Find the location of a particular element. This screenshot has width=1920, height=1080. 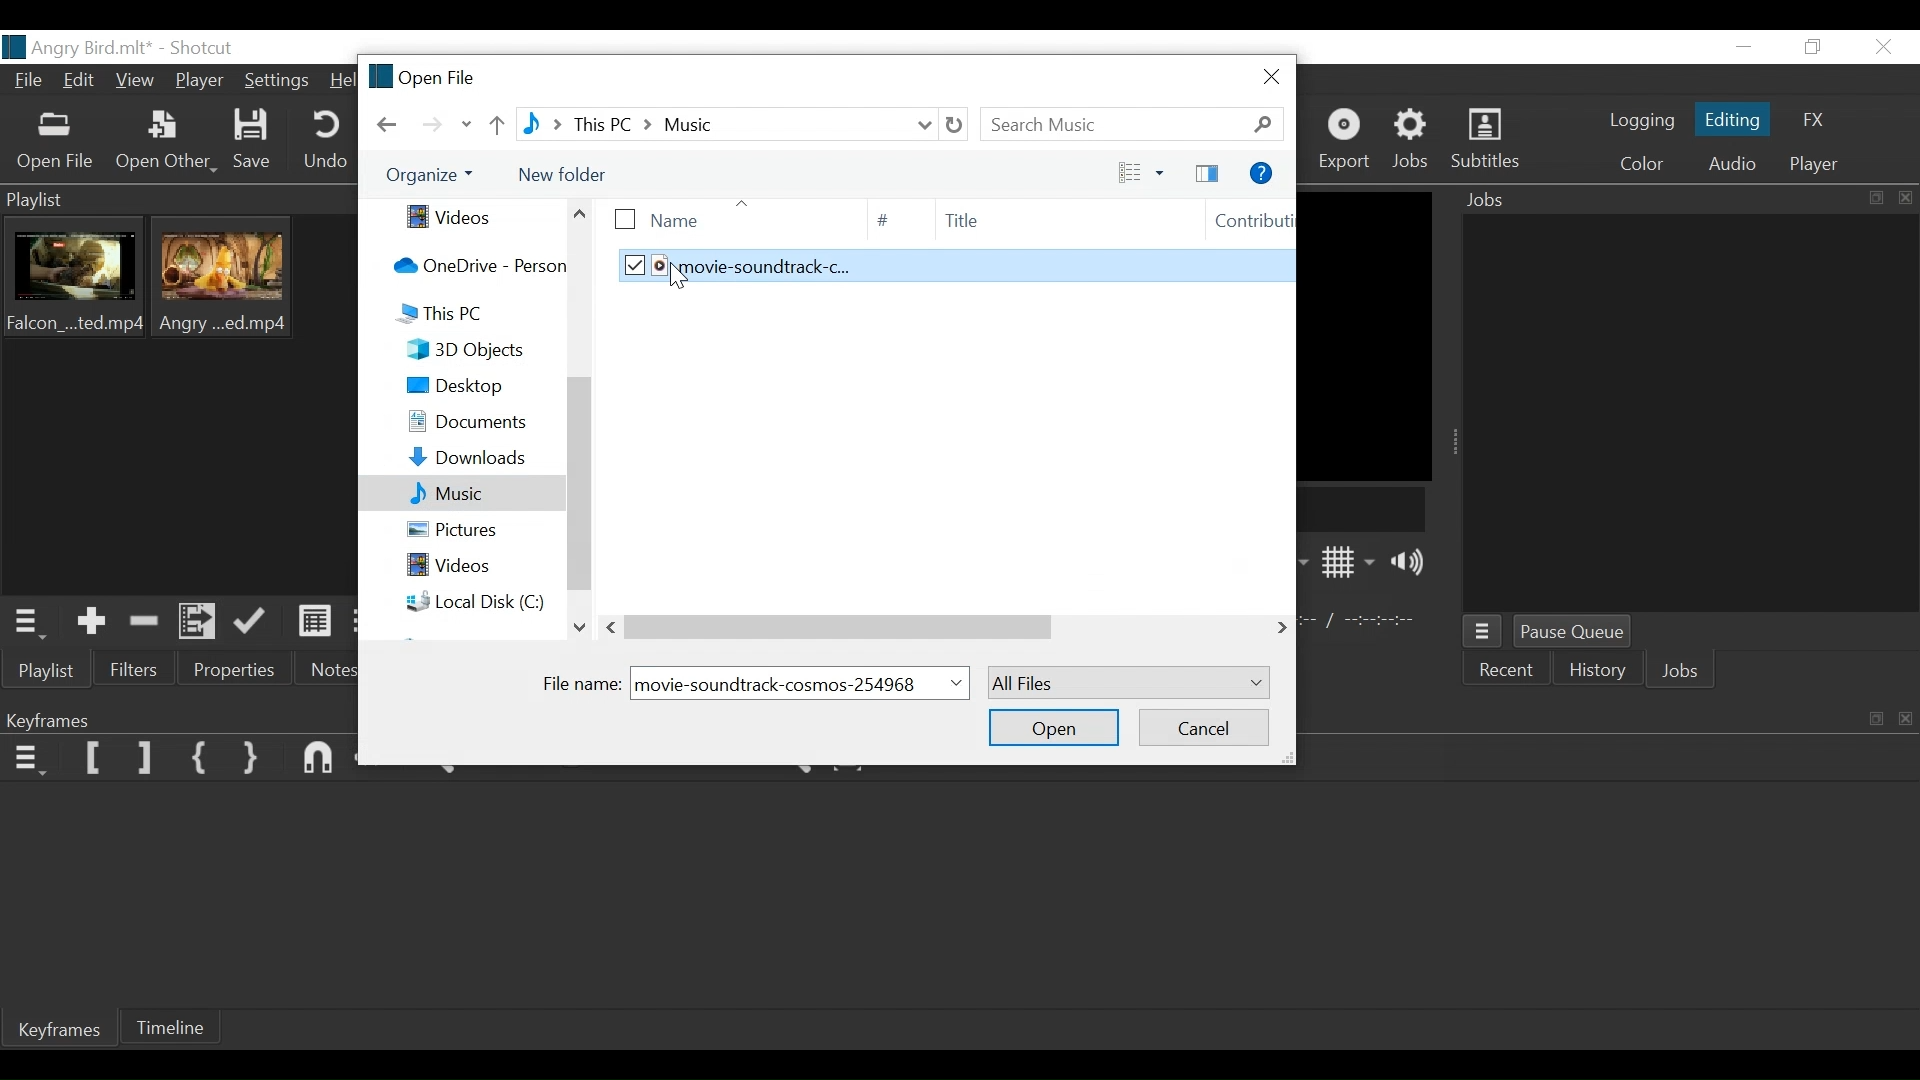

FX is located at coordinates (1820, 118).